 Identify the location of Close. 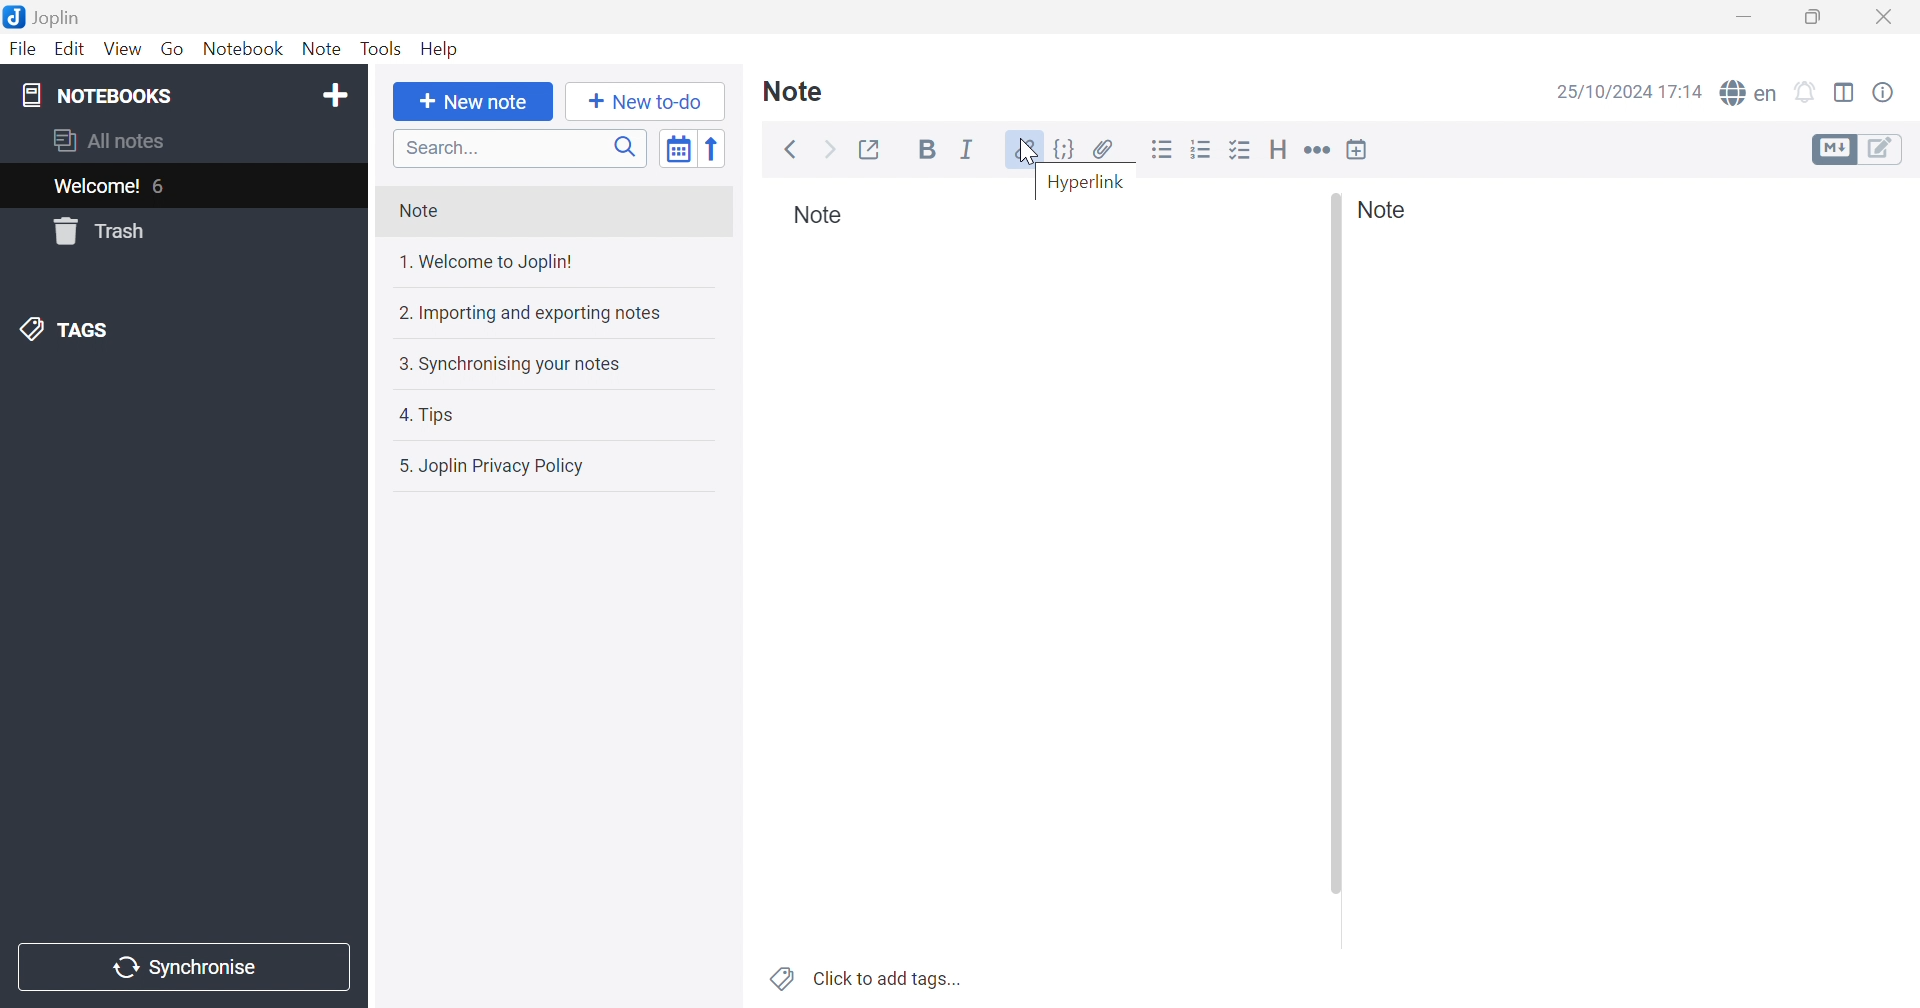
(1885, 17).